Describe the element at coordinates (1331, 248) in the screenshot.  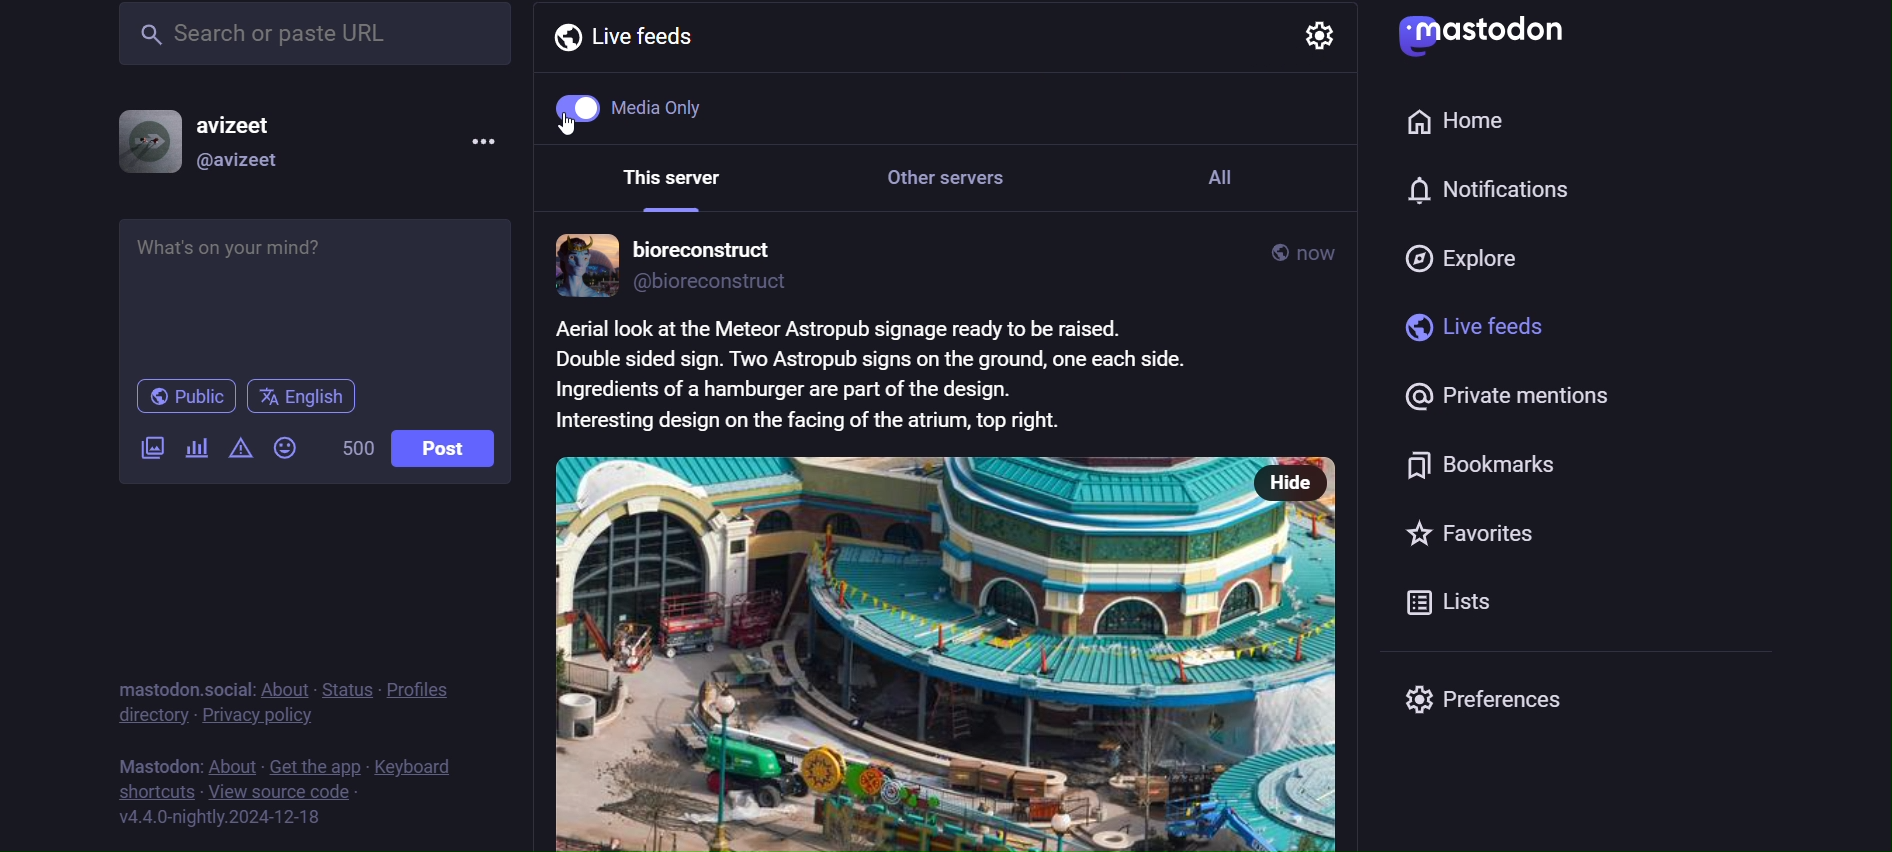
I see `now` at that location.